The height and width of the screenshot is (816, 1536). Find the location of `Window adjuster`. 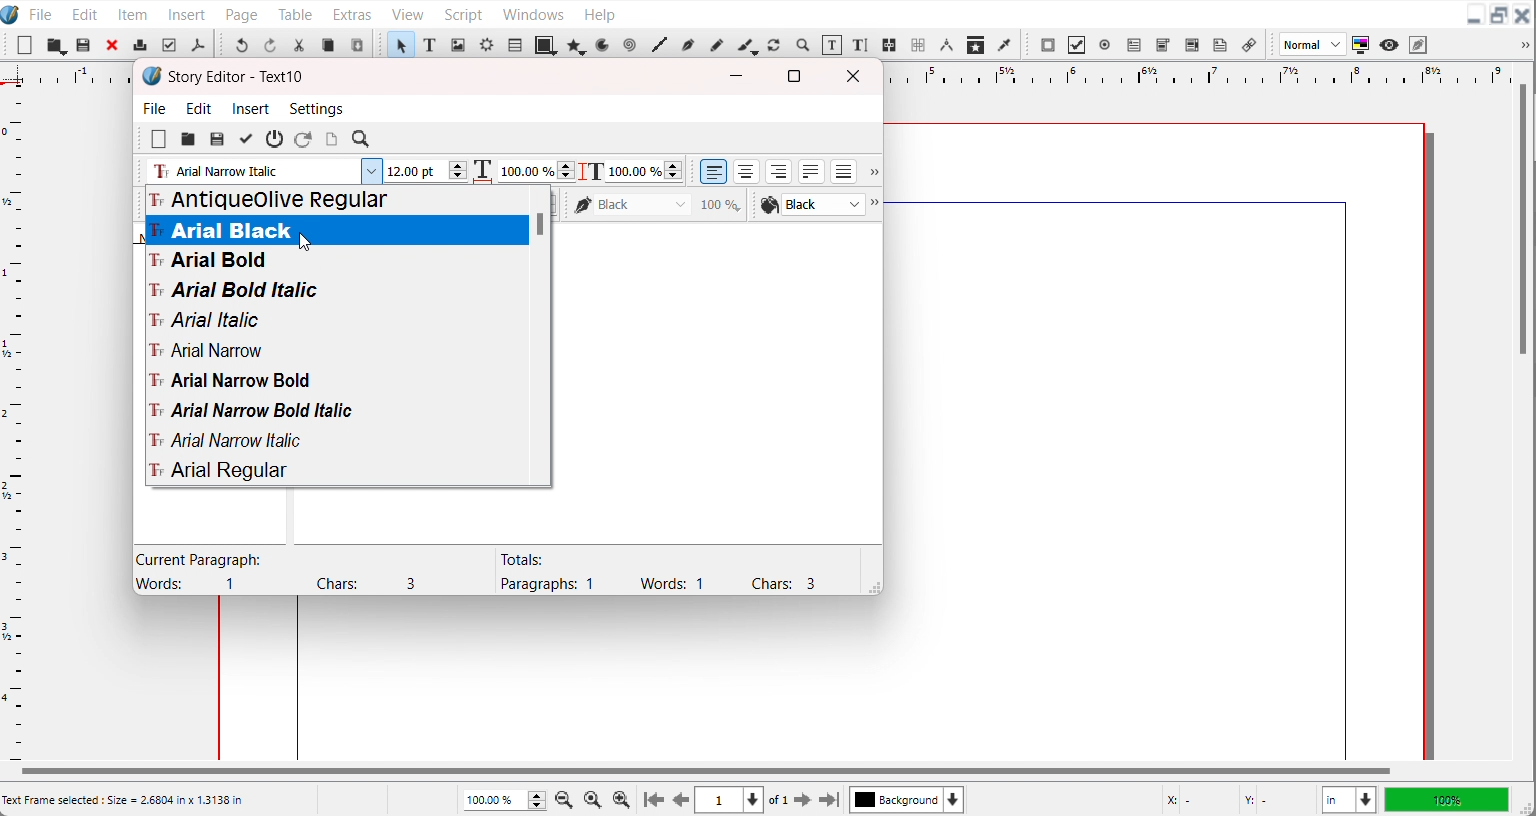

Window adjuster is located at coordinates (871, 586).